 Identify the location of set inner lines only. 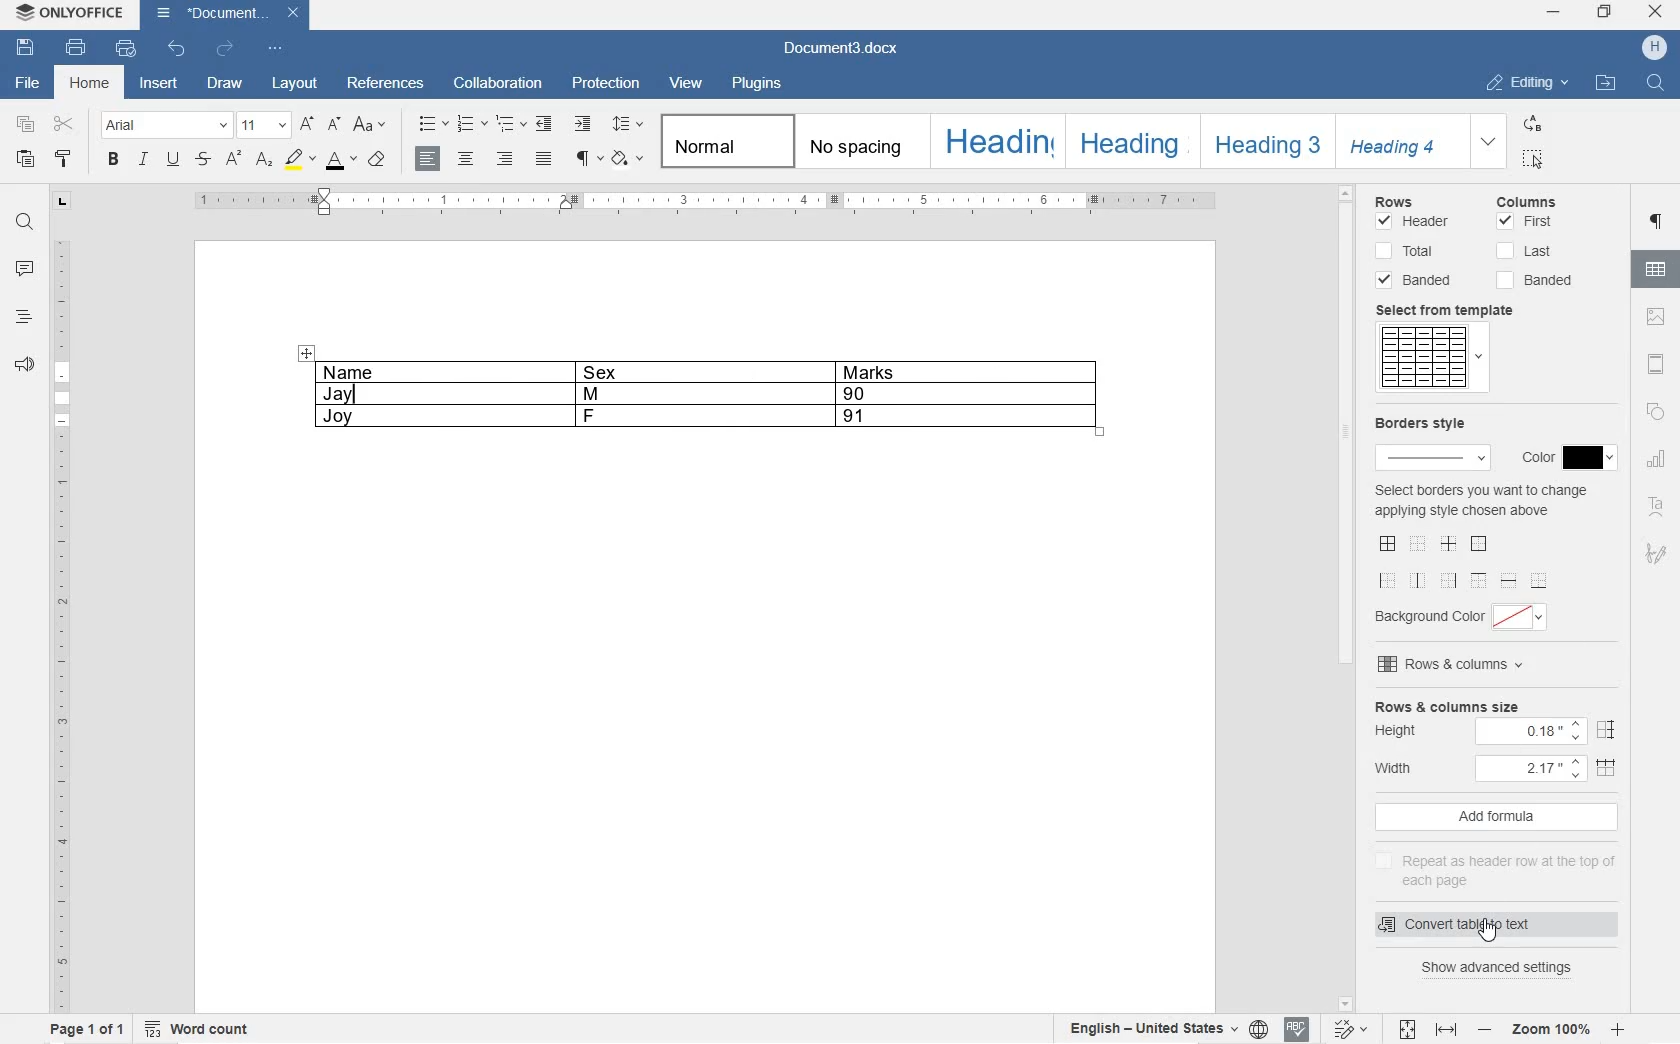
(1447, 544).